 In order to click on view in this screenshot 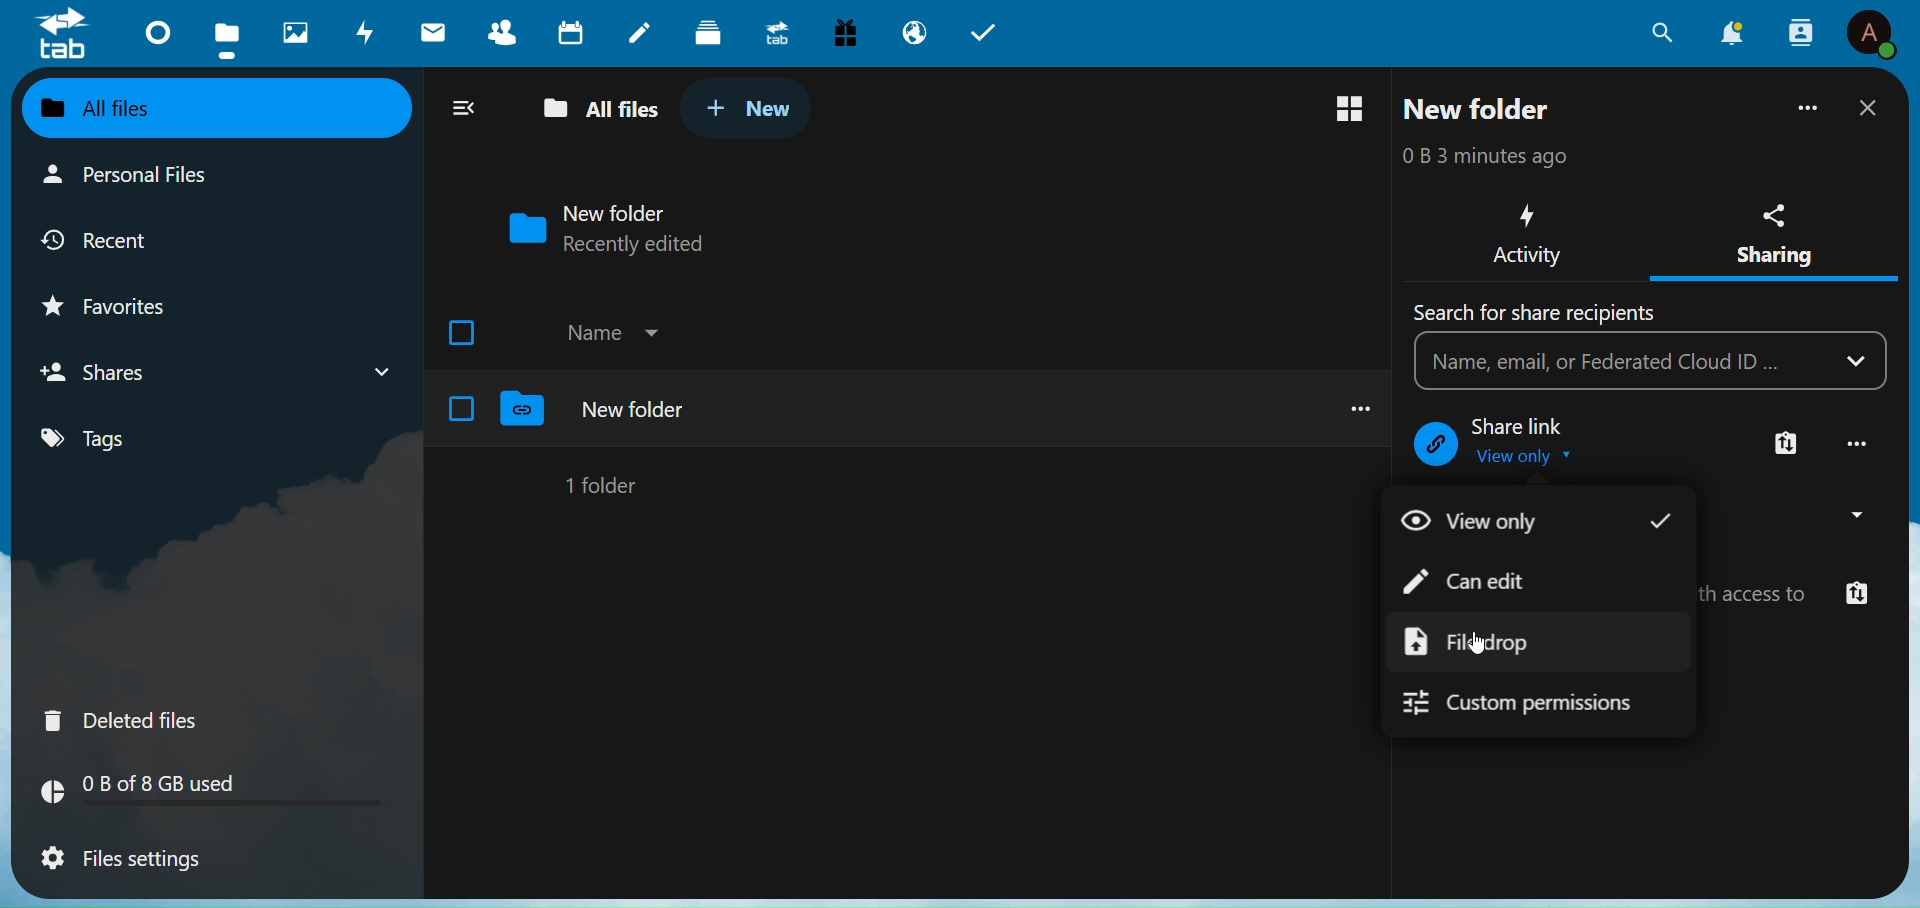, I will do `click(1477, 521)`.